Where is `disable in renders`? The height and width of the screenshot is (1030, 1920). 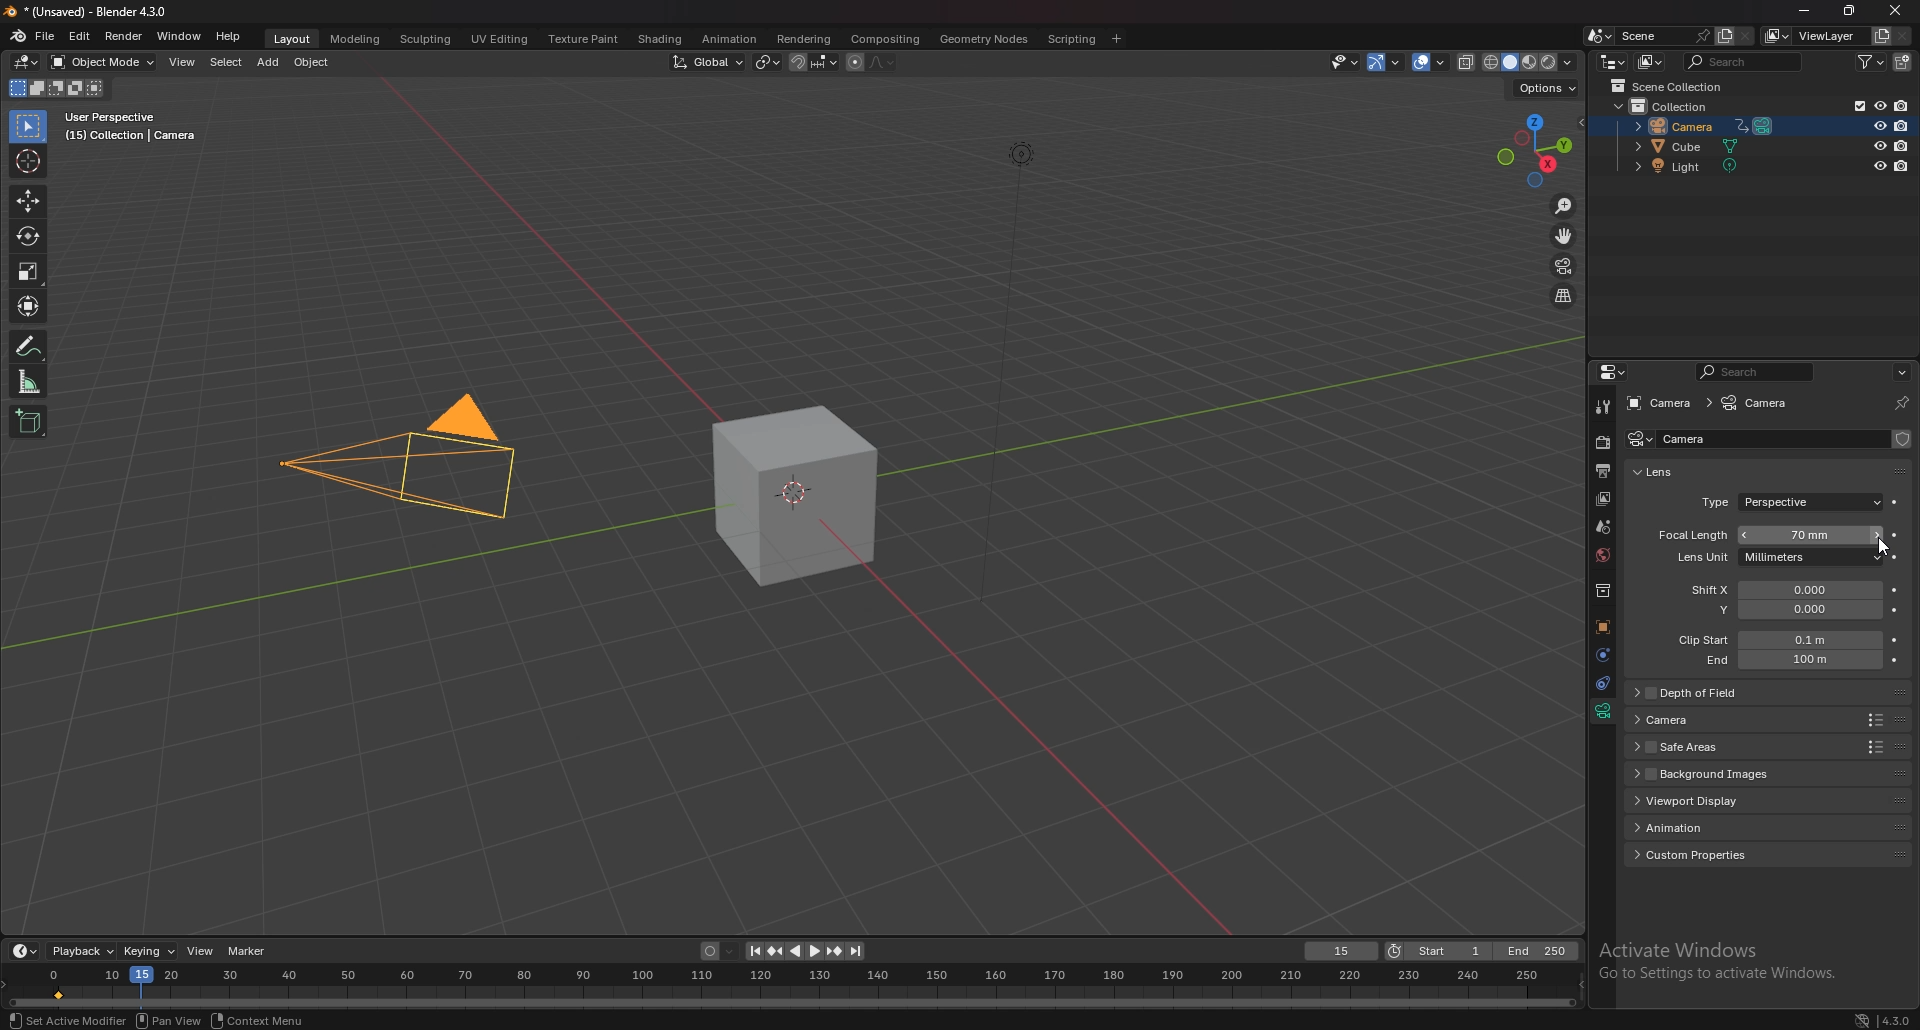
disable in renders is located at coordinates (1903, 106).